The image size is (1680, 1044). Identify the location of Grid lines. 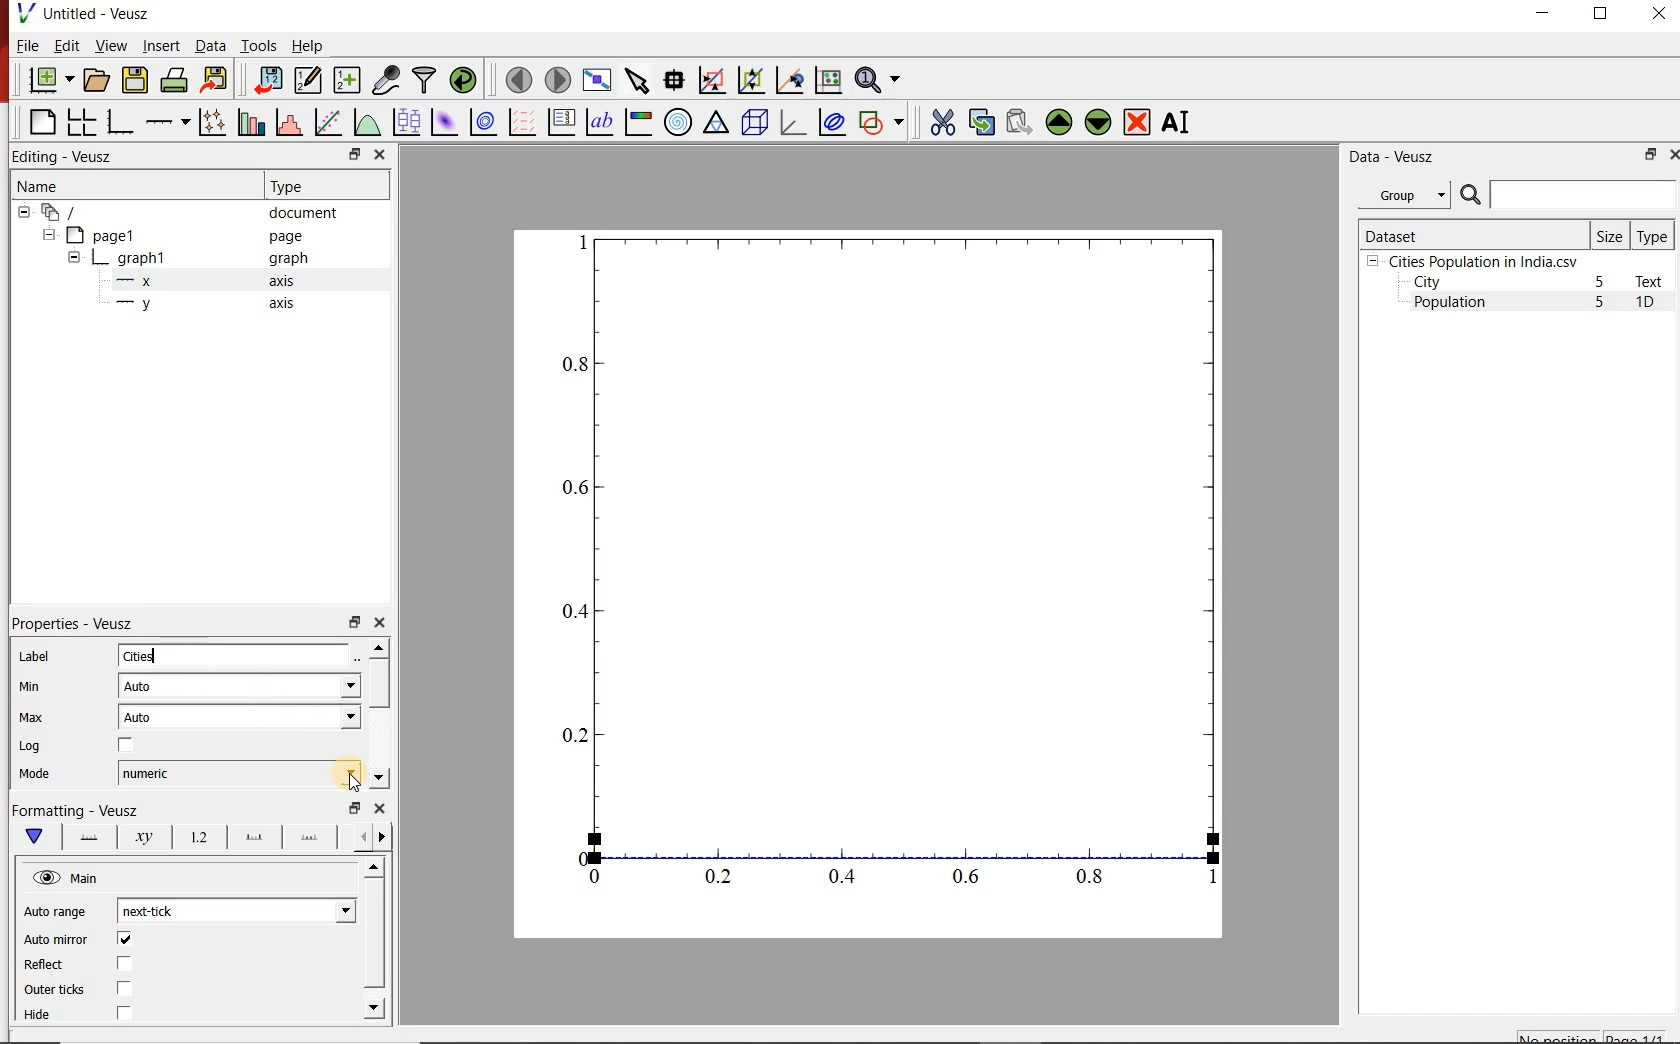
(375, 836).